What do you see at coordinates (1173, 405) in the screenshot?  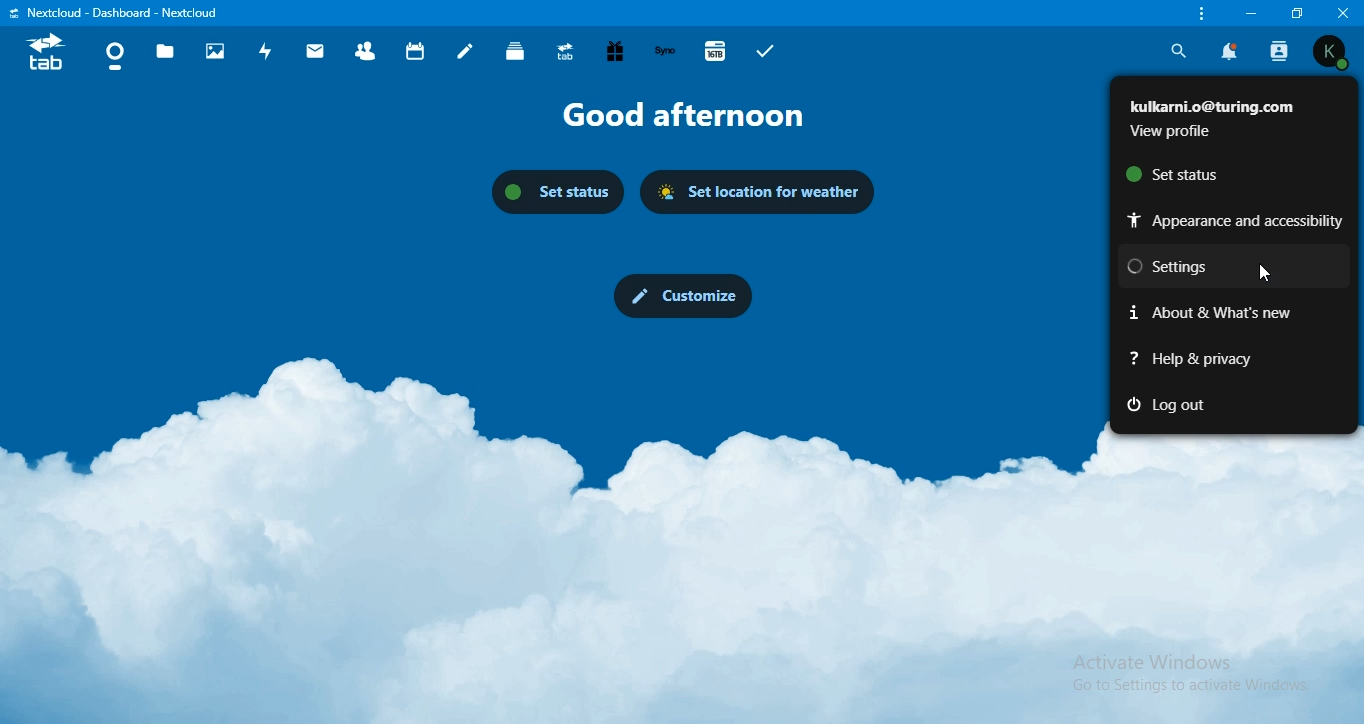 I see `log out` at bounding box center [1173, 405].